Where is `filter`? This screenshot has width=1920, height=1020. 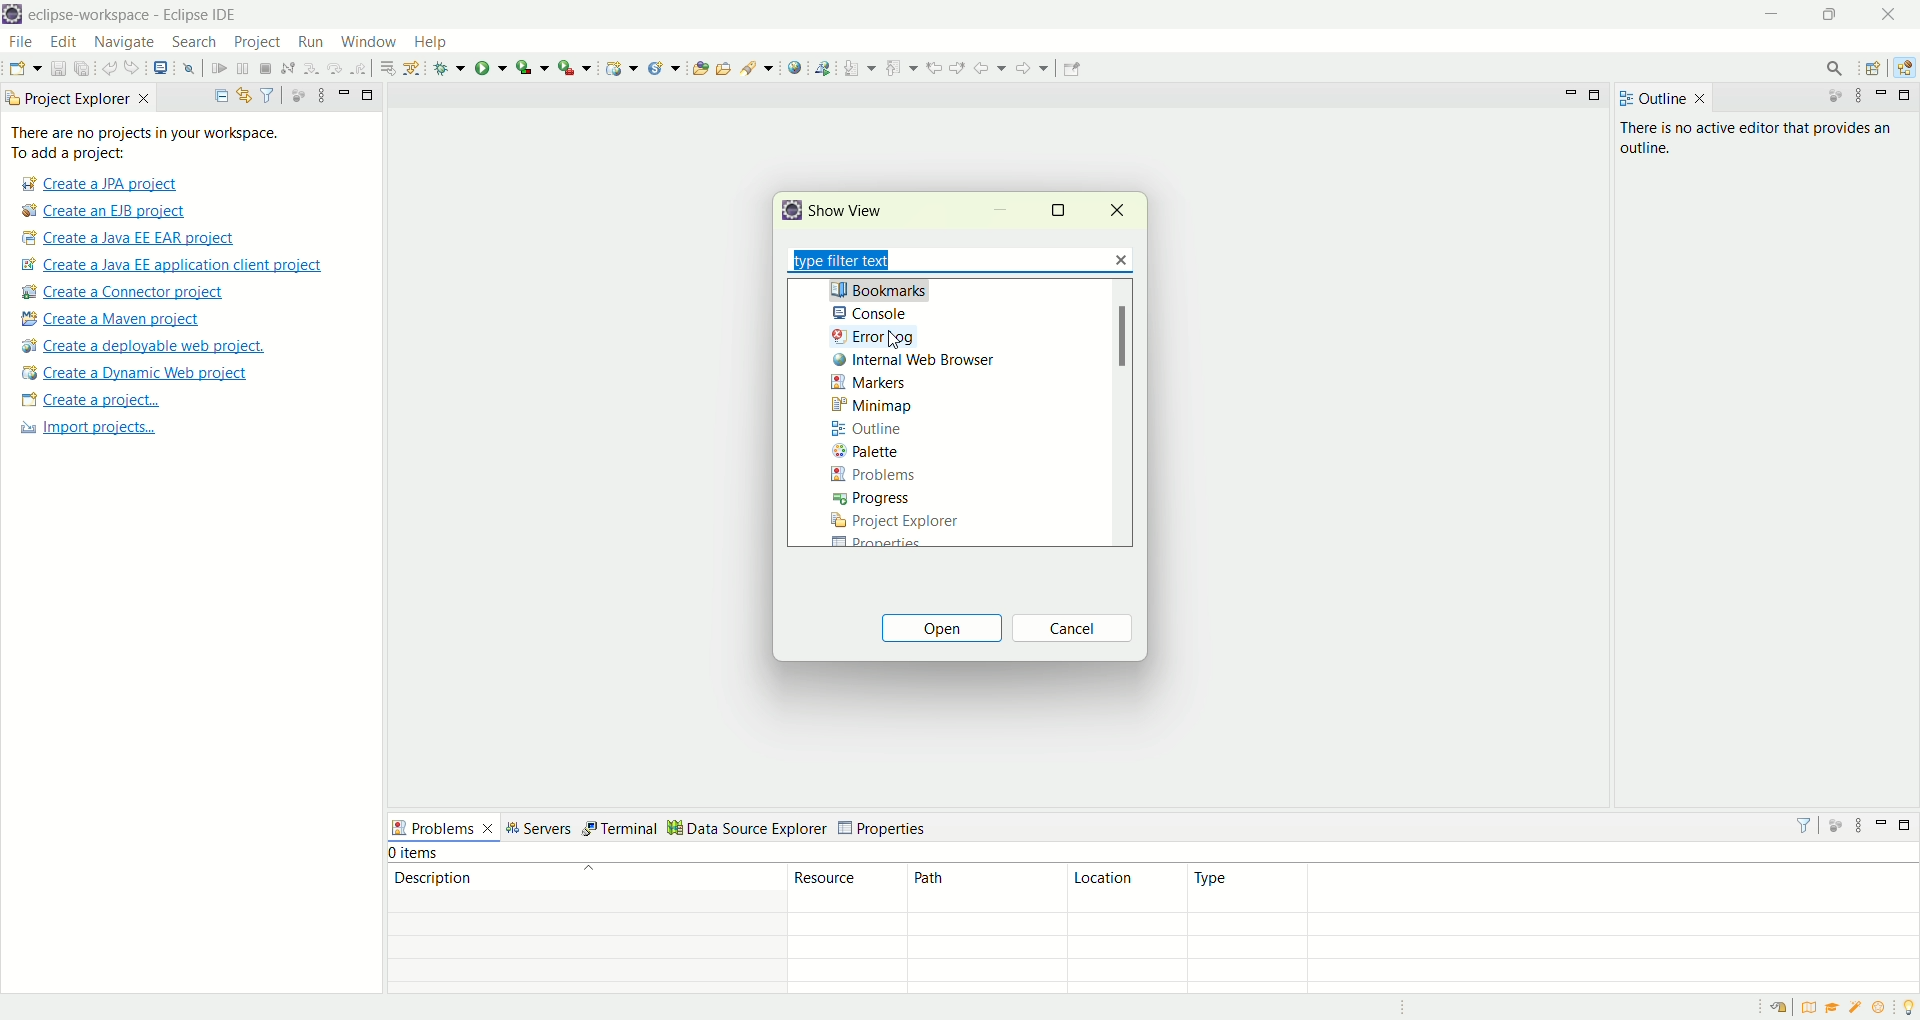
filter is located at coordinates (268, 94).